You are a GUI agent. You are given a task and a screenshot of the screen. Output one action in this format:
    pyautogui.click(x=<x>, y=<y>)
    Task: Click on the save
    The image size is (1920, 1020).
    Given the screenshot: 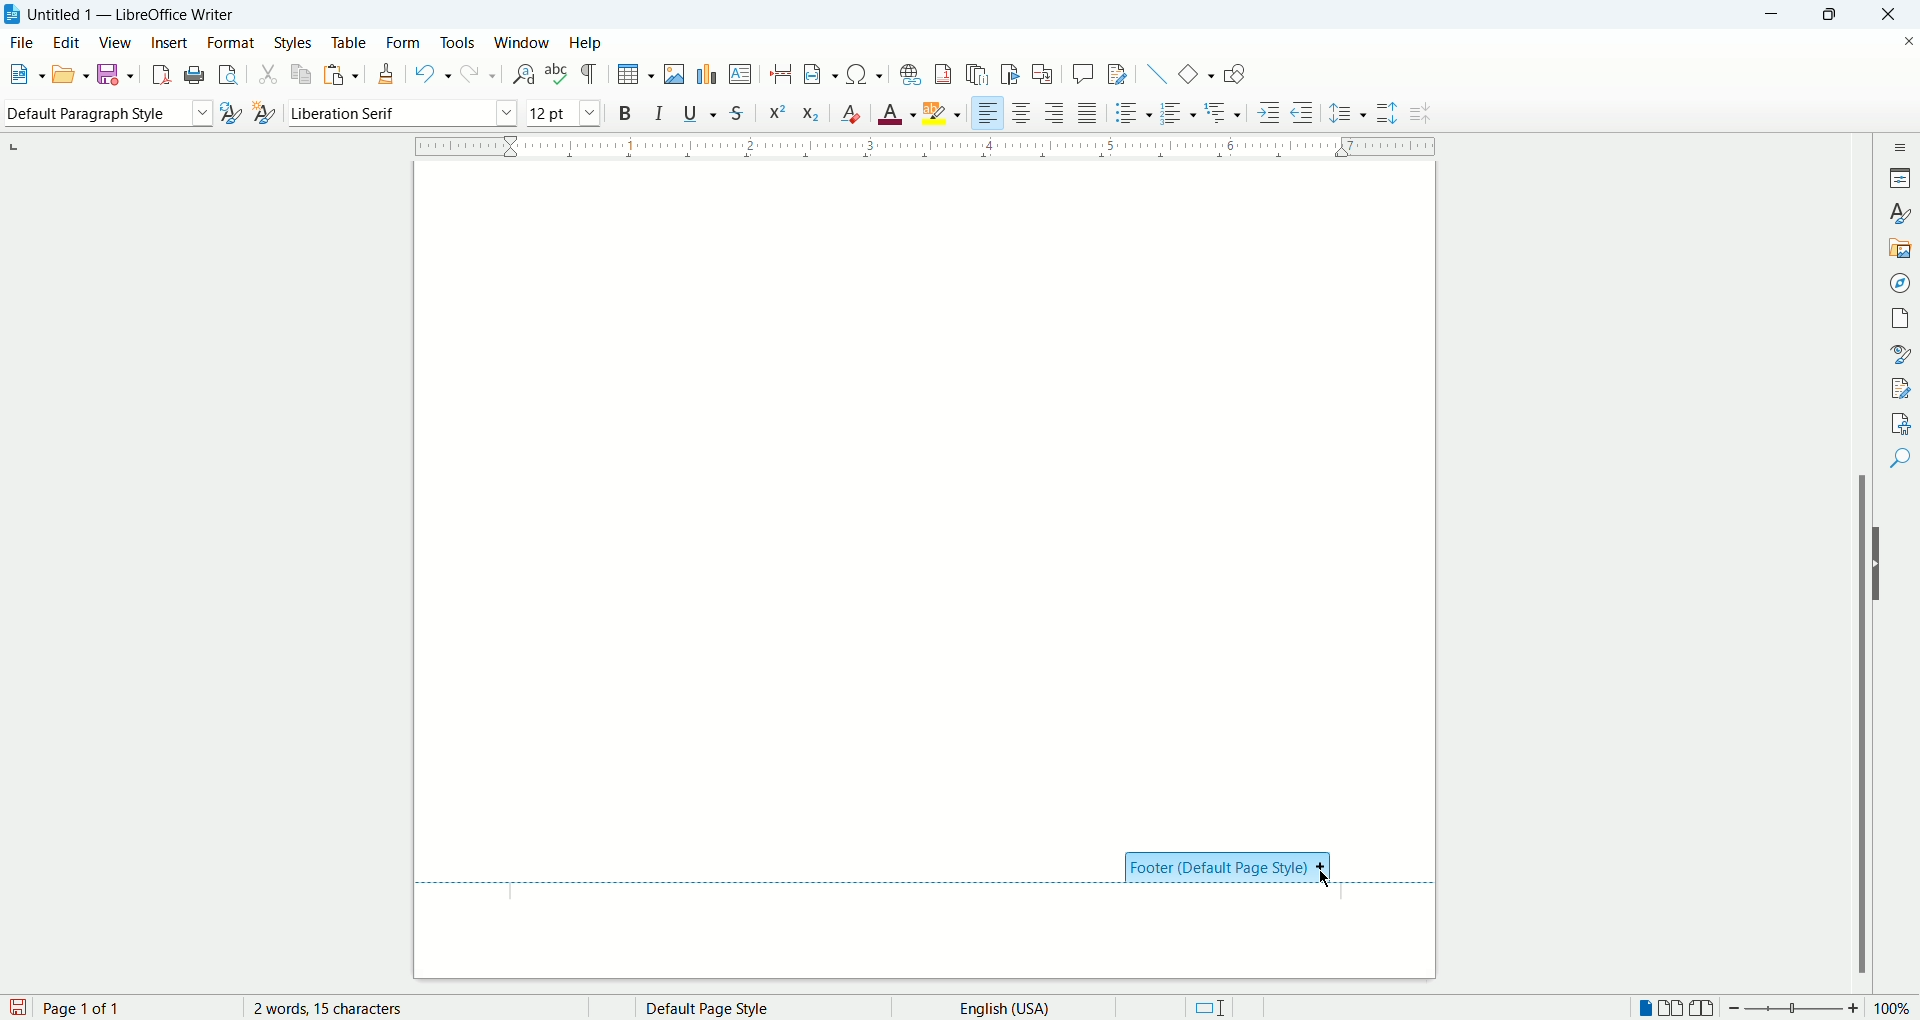 What is the action you would take?
    pyautogui.click(x=118, y=73)
    